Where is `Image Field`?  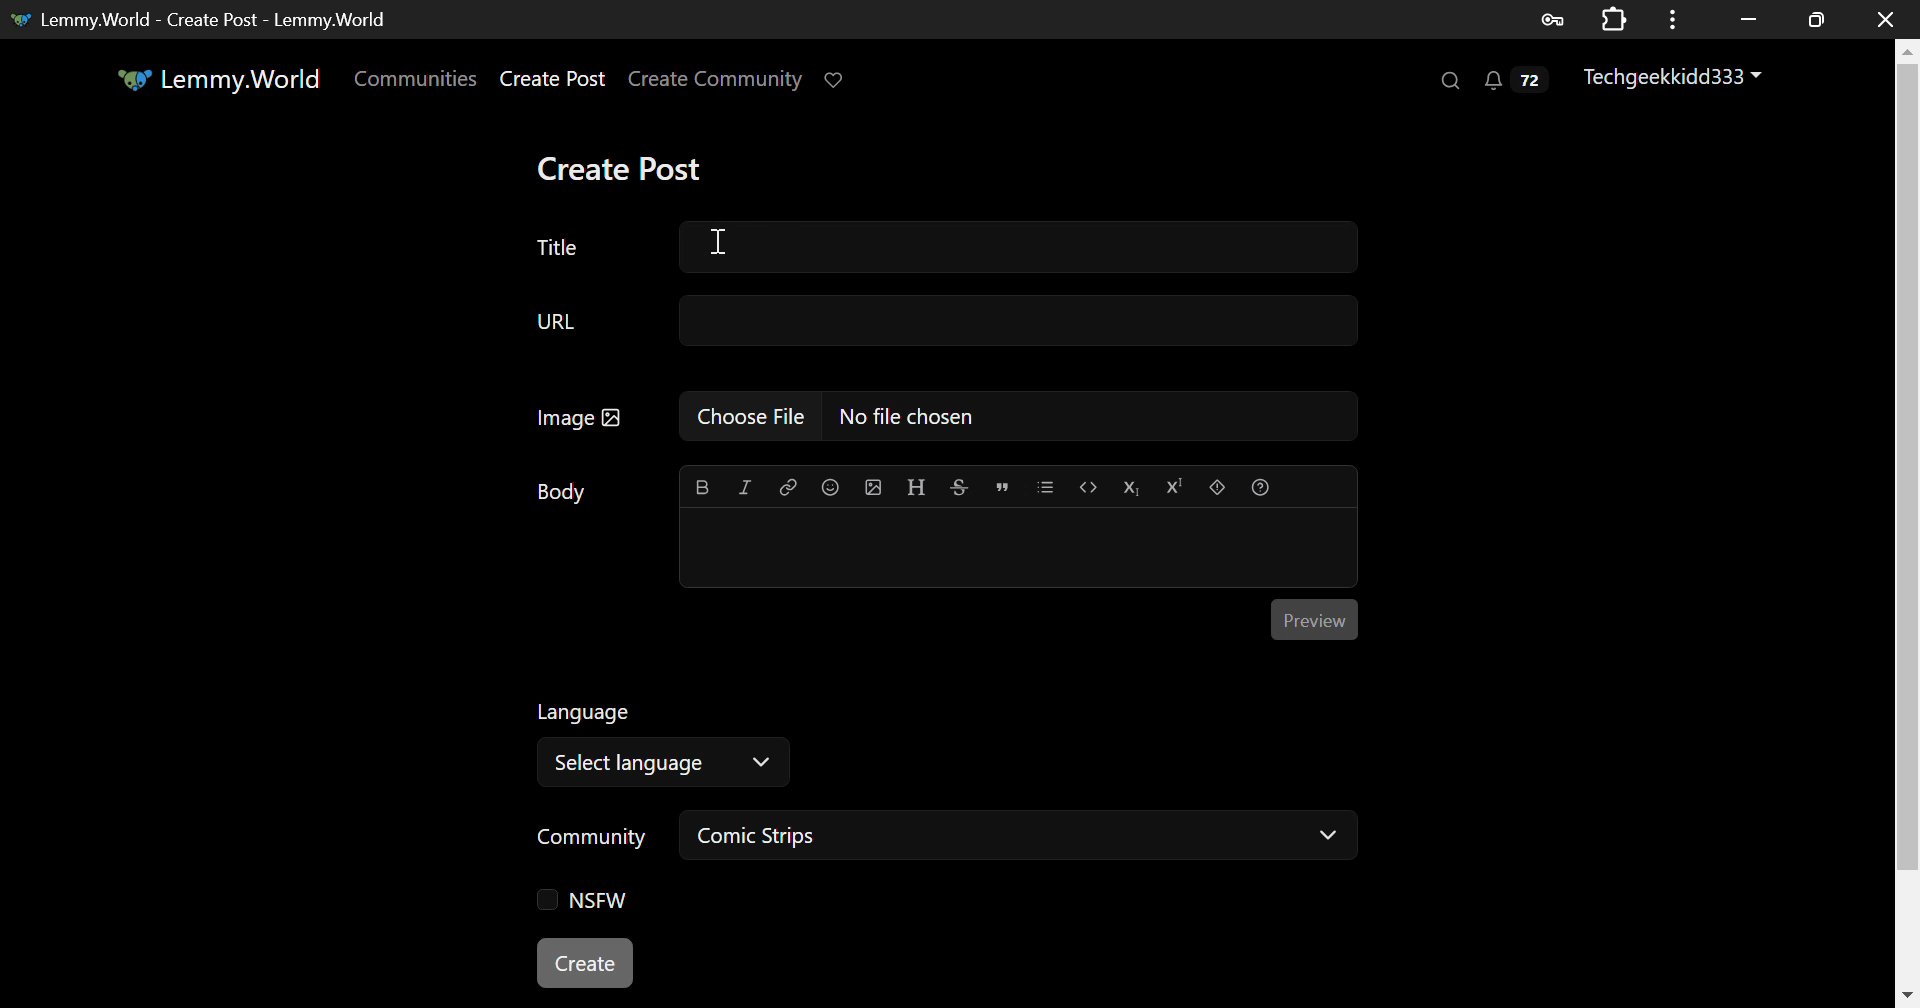 Image Field is located at coordinates (940, 415).